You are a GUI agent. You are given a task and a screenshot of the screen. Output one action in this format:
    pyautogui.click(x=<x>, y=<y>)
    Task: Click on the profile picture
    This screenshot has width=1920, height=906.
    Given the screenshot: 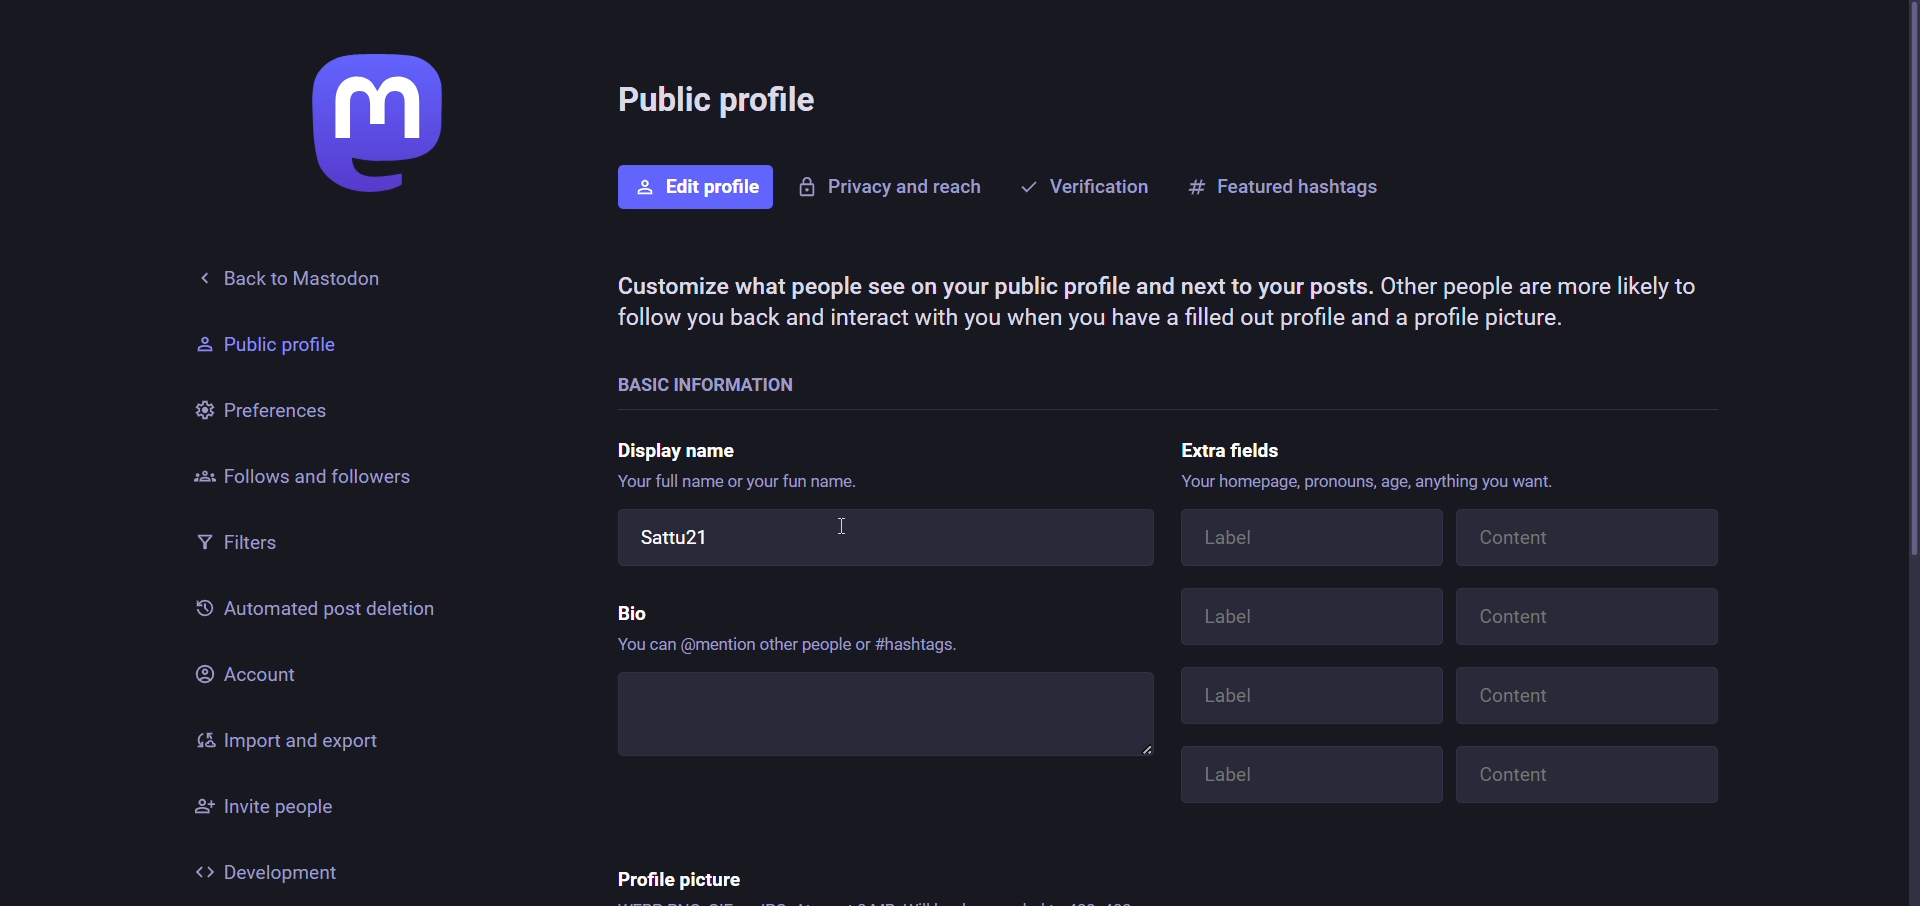 What is the action you would take?
    pyautogui.click(x=679, y=877)
    